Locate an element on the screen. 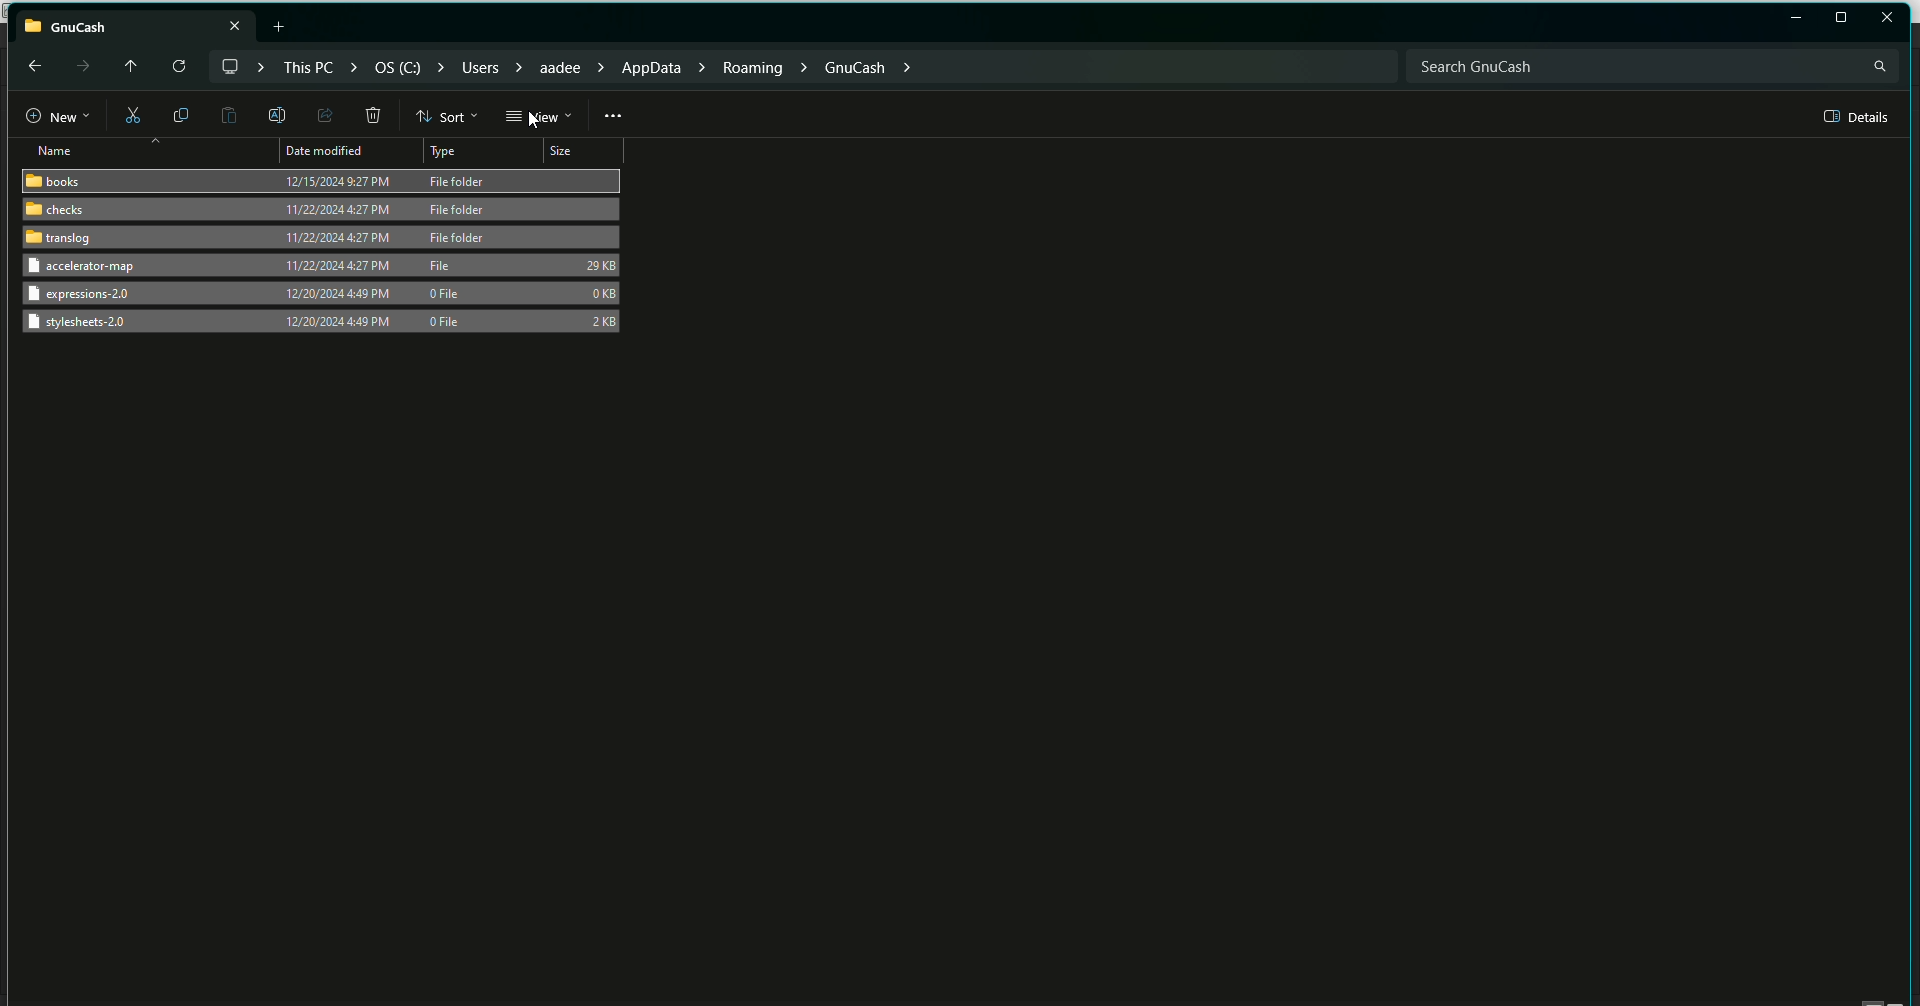 The height and width of the screenshot is (1006, 1920). File is located at coordinates (445, 264).